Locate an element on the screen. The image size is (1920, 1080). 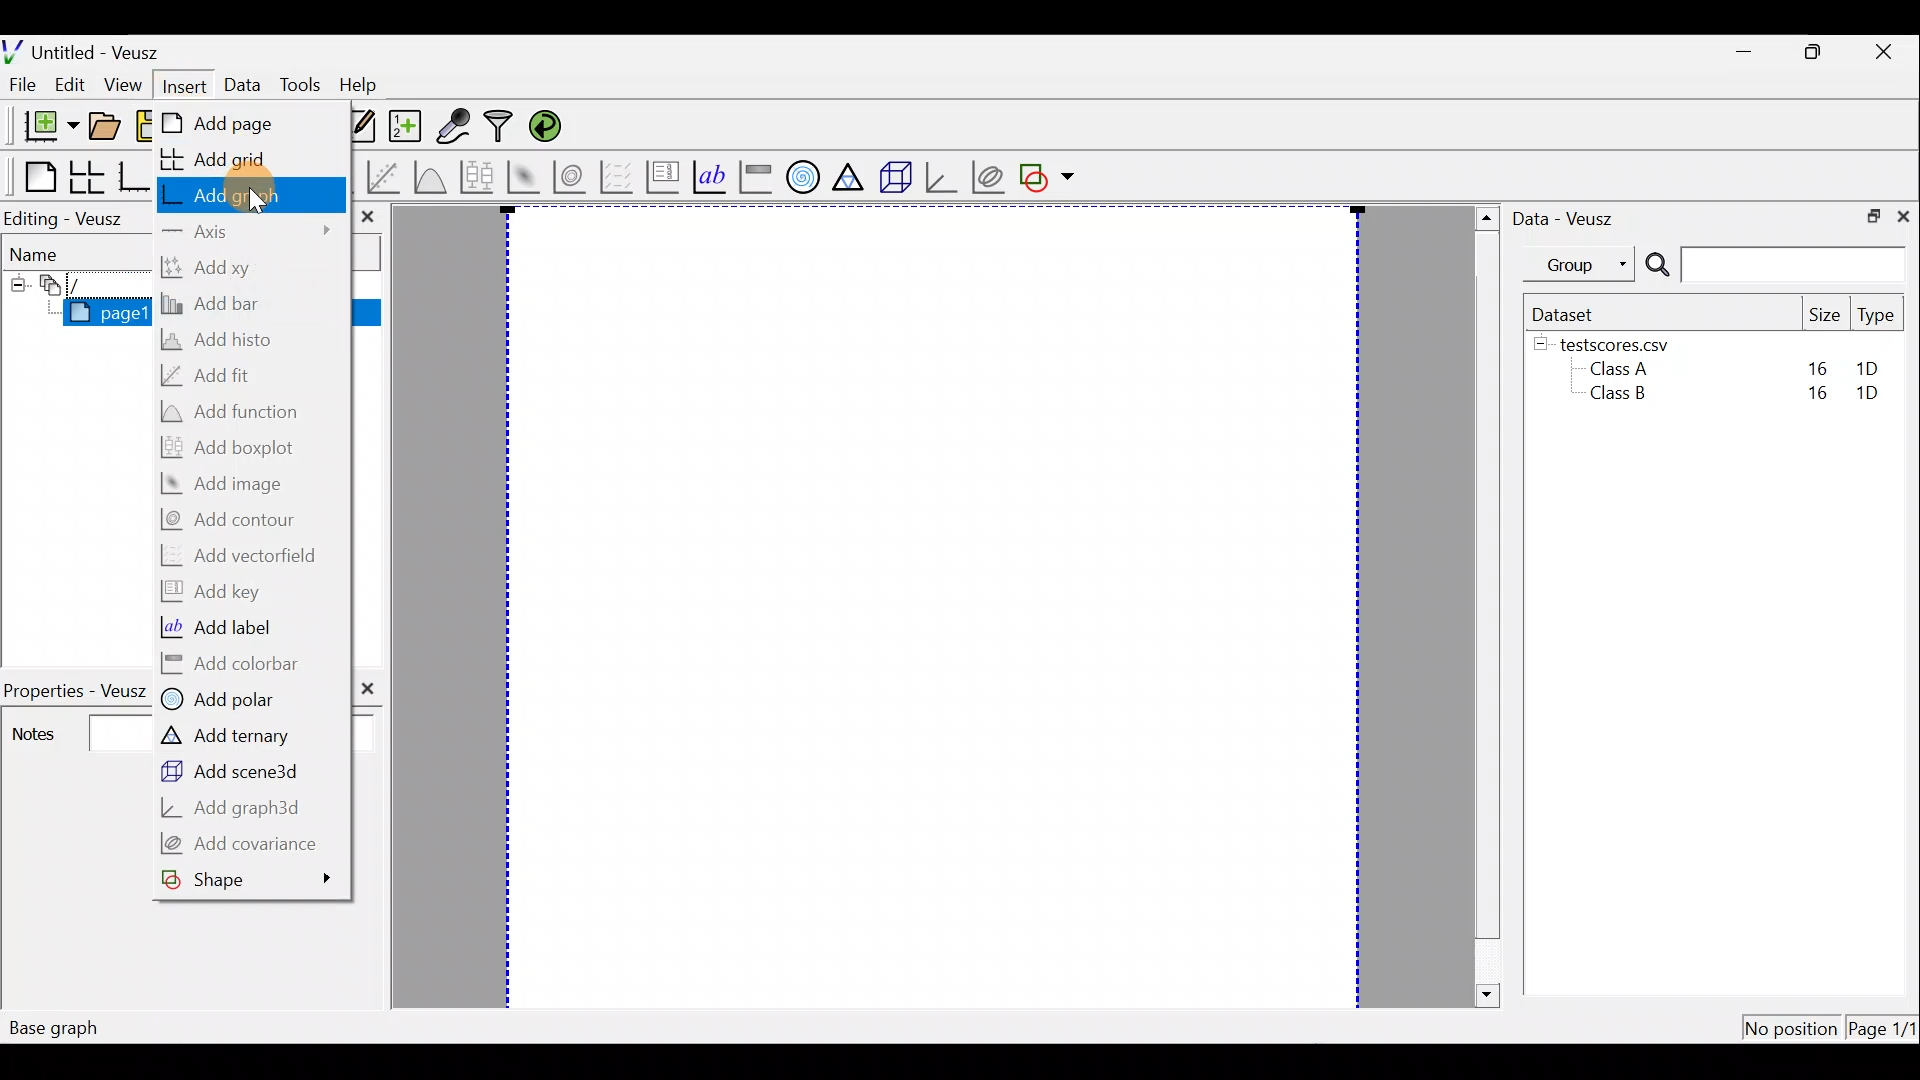
Add polar is located at coordinates (226, 700).